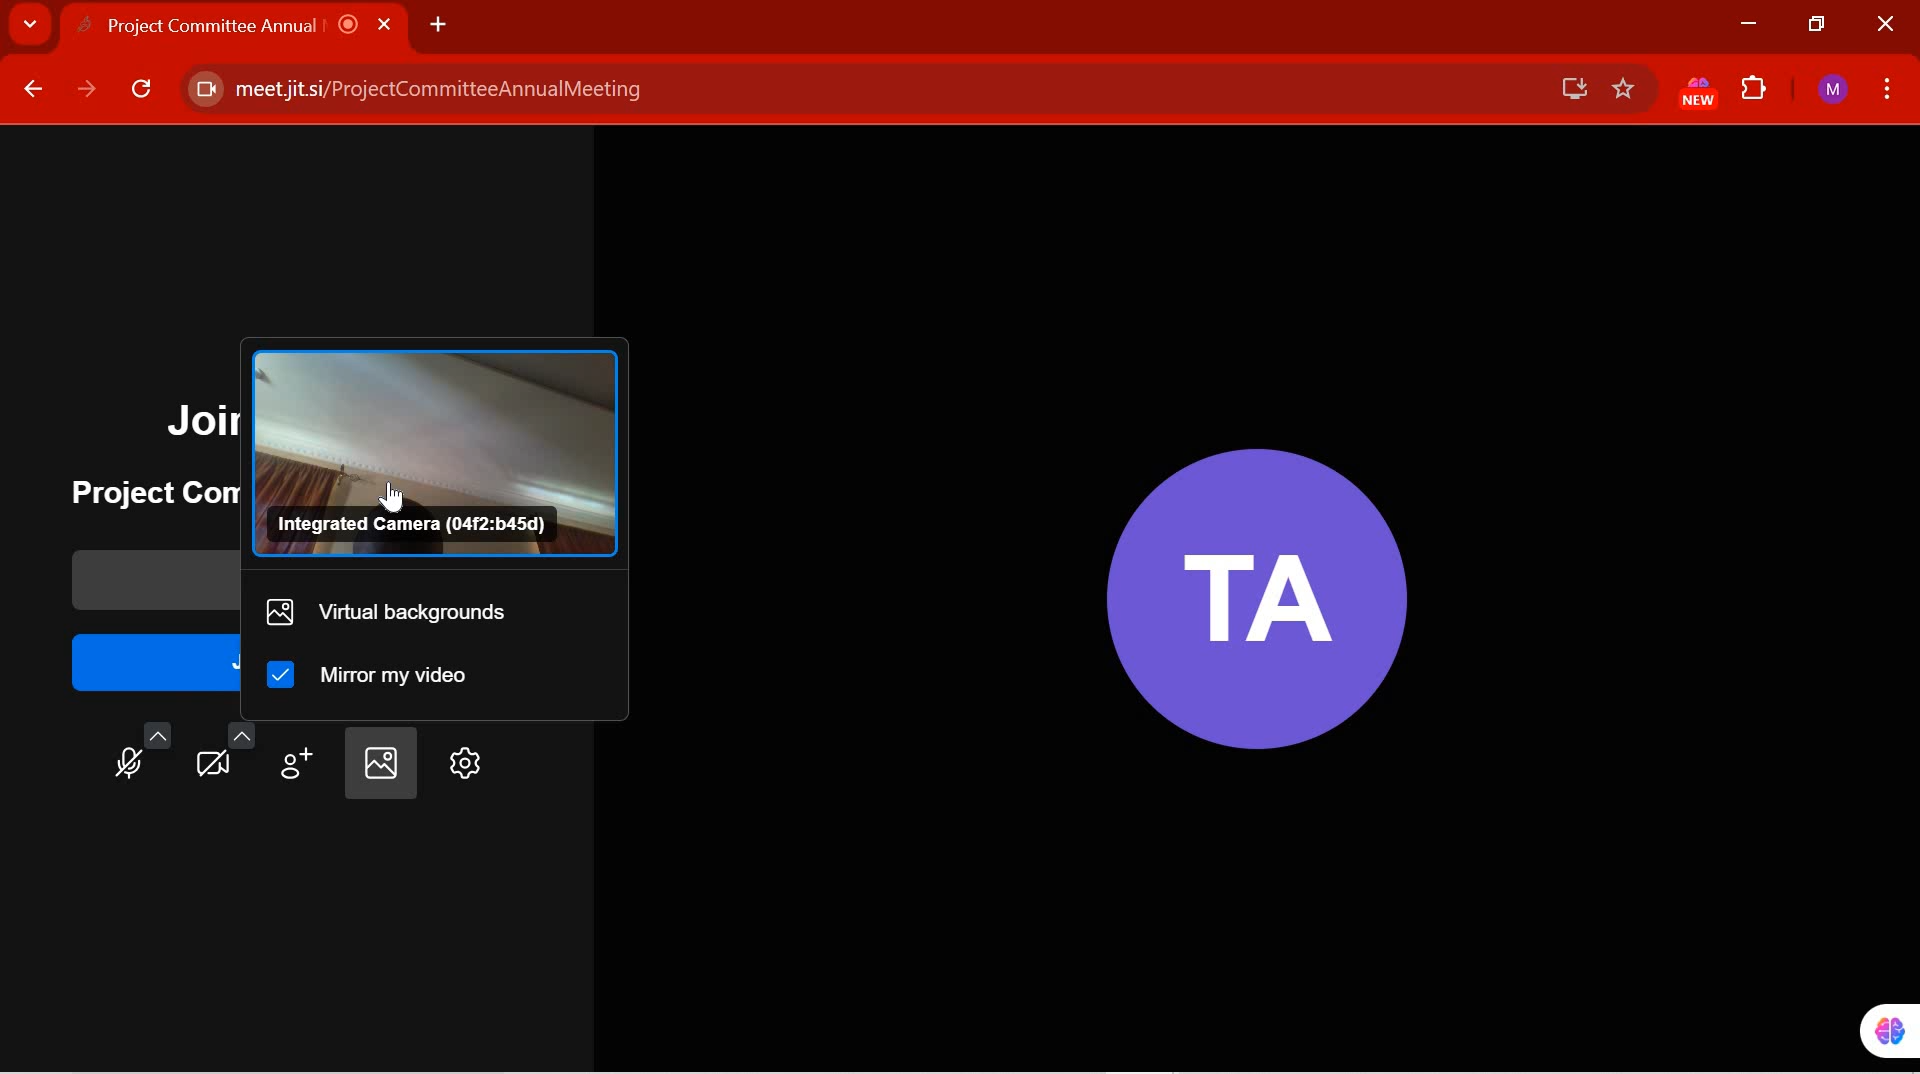 This screenshot has width=1920, height=1074. What do you see at coordinates (378, 764) in the screenshot?
I see `select background` at bounding box center [378, 764].